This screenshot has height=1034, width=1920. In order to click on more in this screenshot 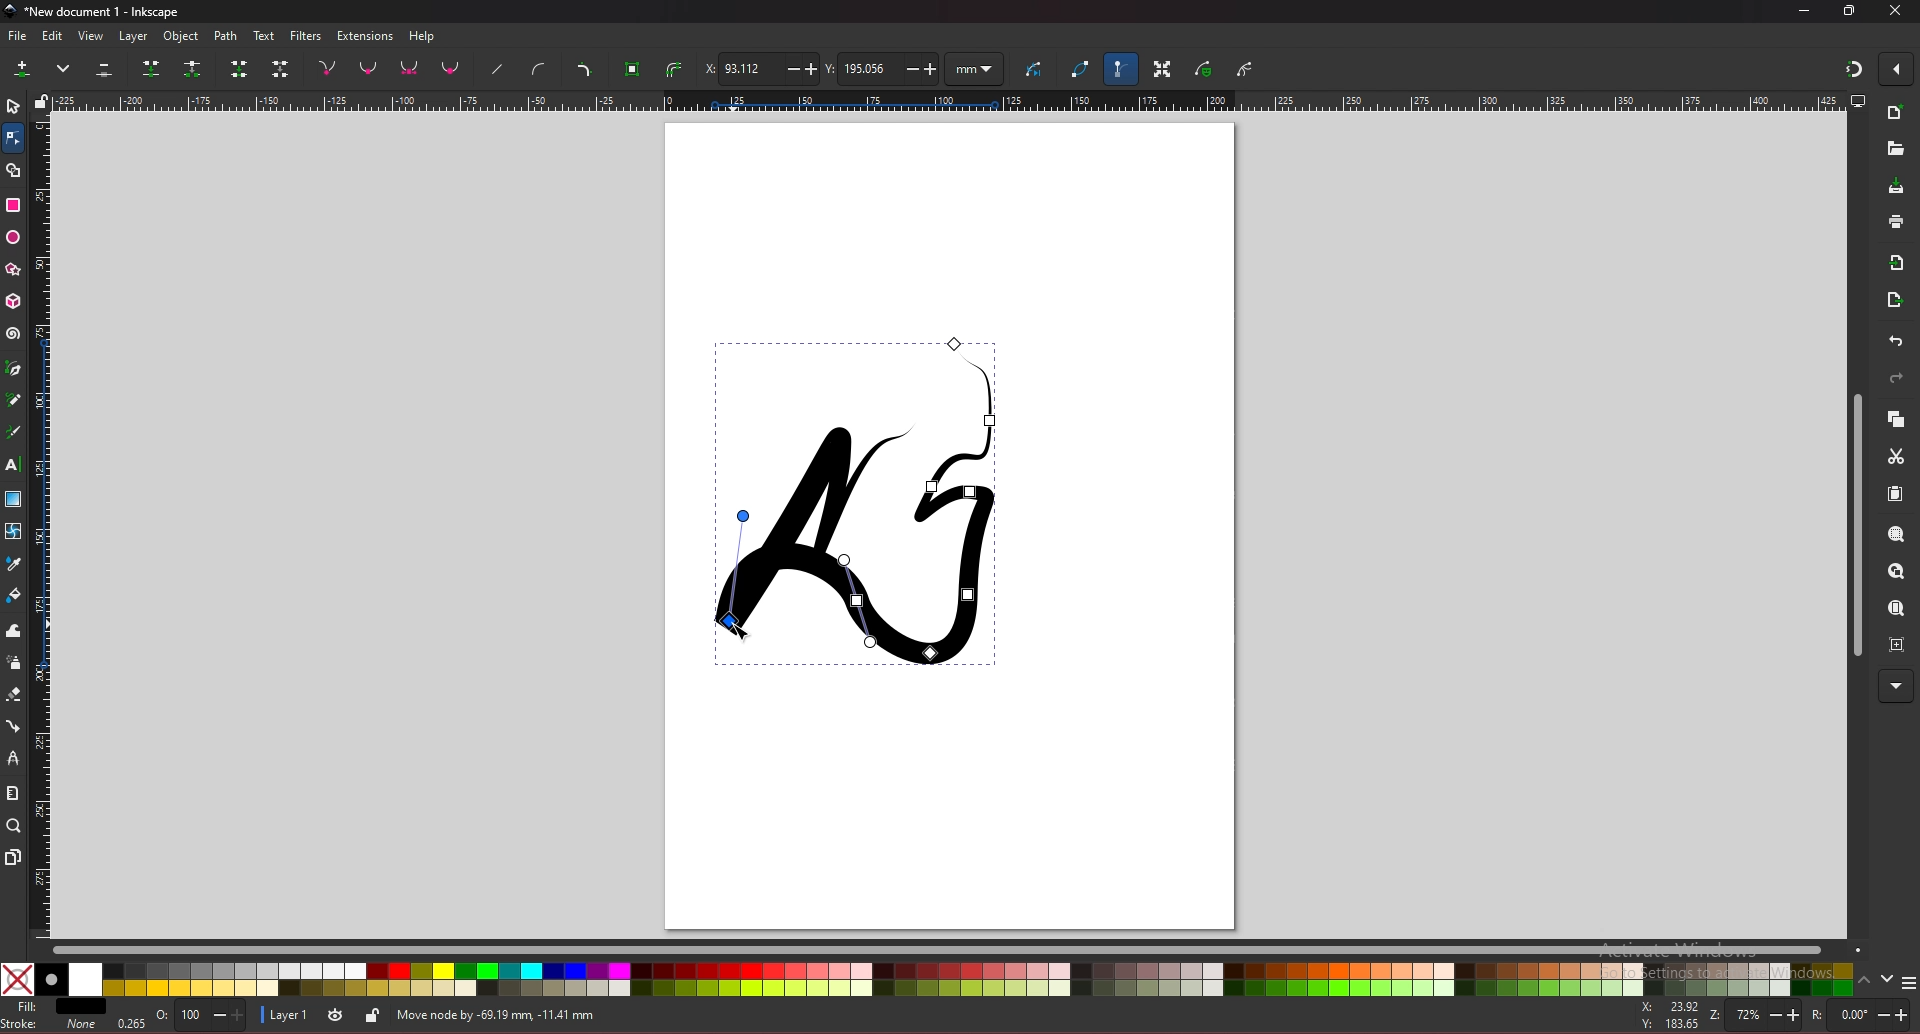, I will do `click(65, 67)`.